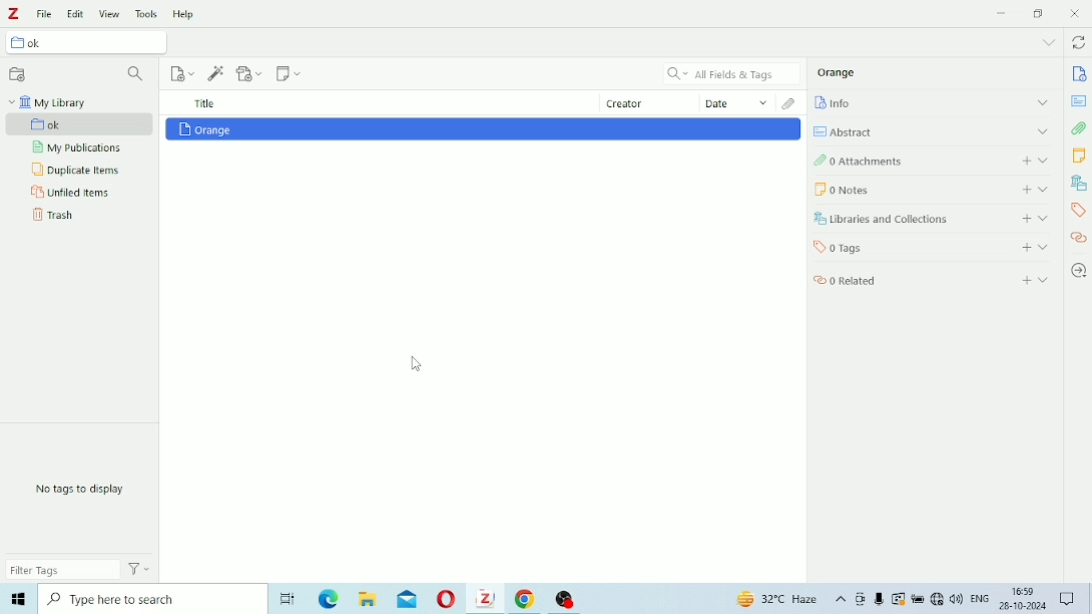  I want to click on My Publications, so click(76, 148).